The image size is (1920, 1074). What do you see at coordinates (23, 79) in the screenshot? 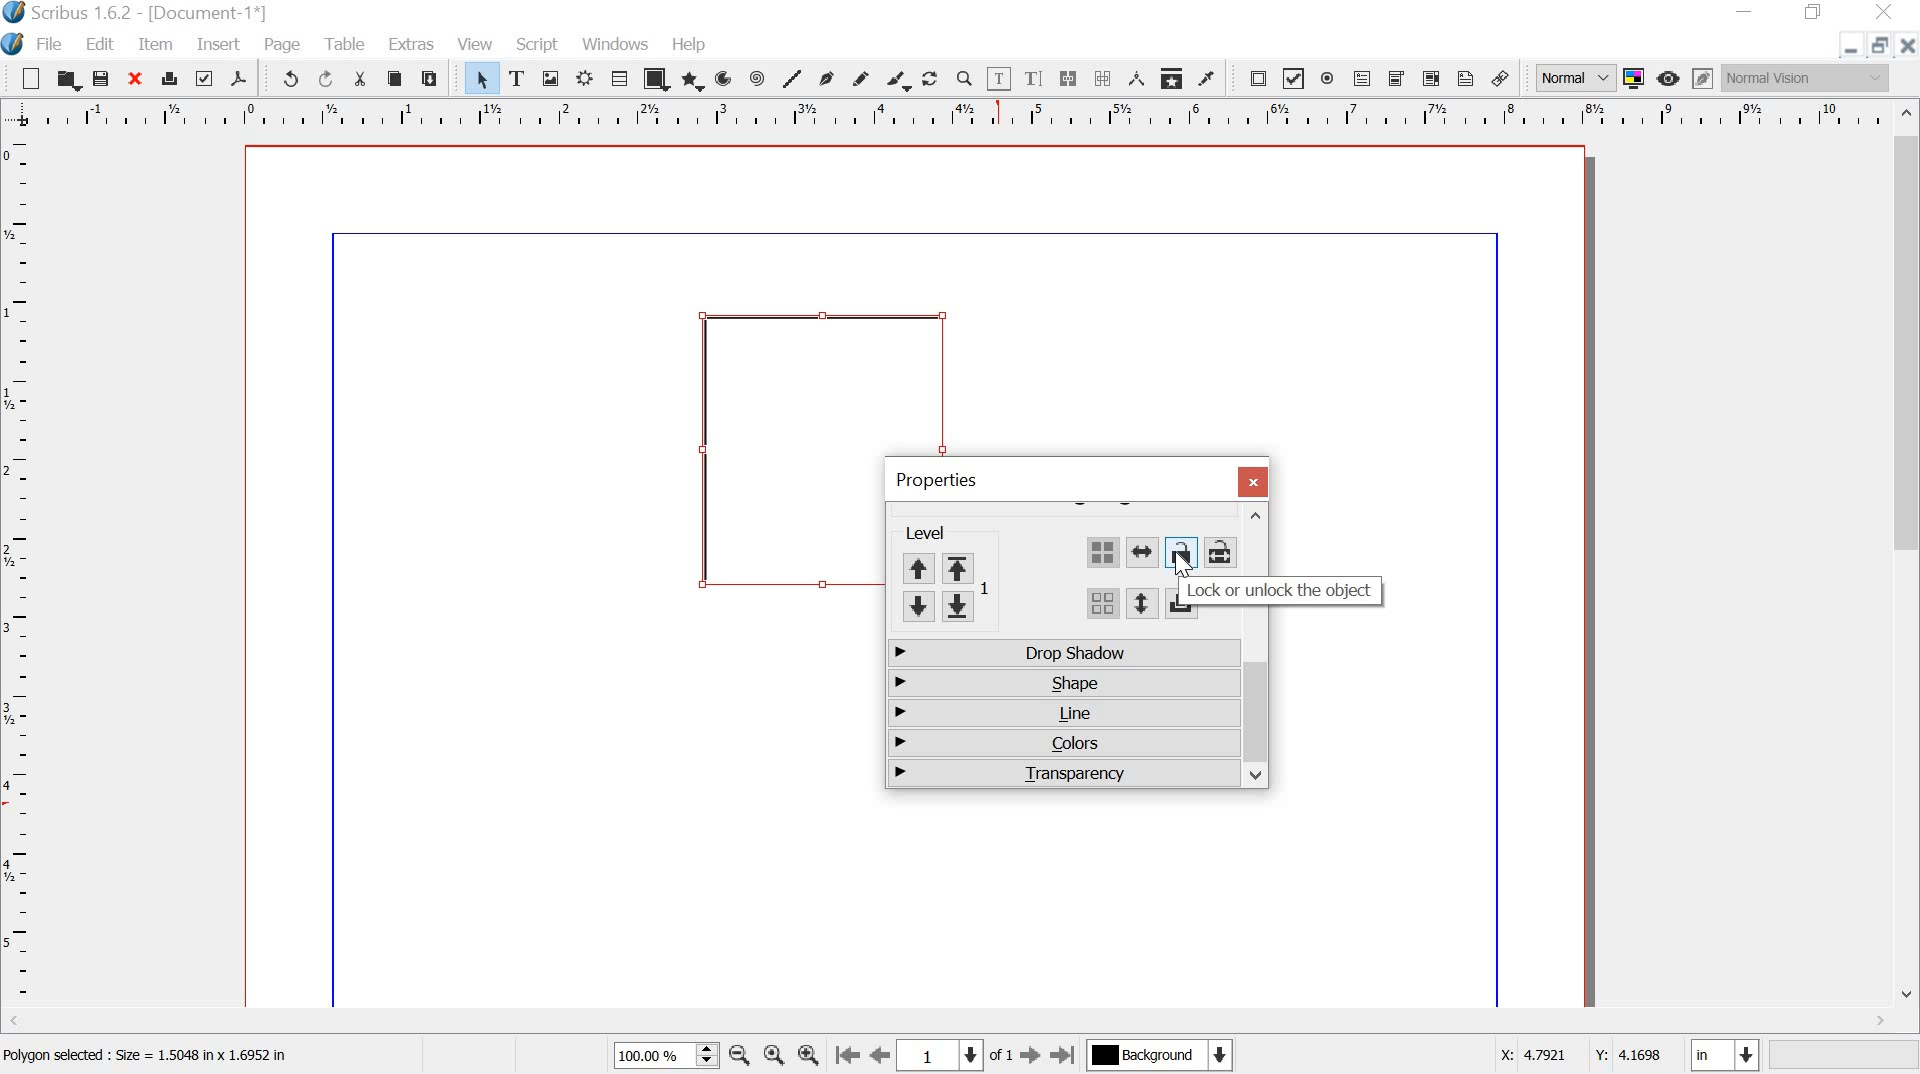
I see `new` at bounding box center [23, 79].